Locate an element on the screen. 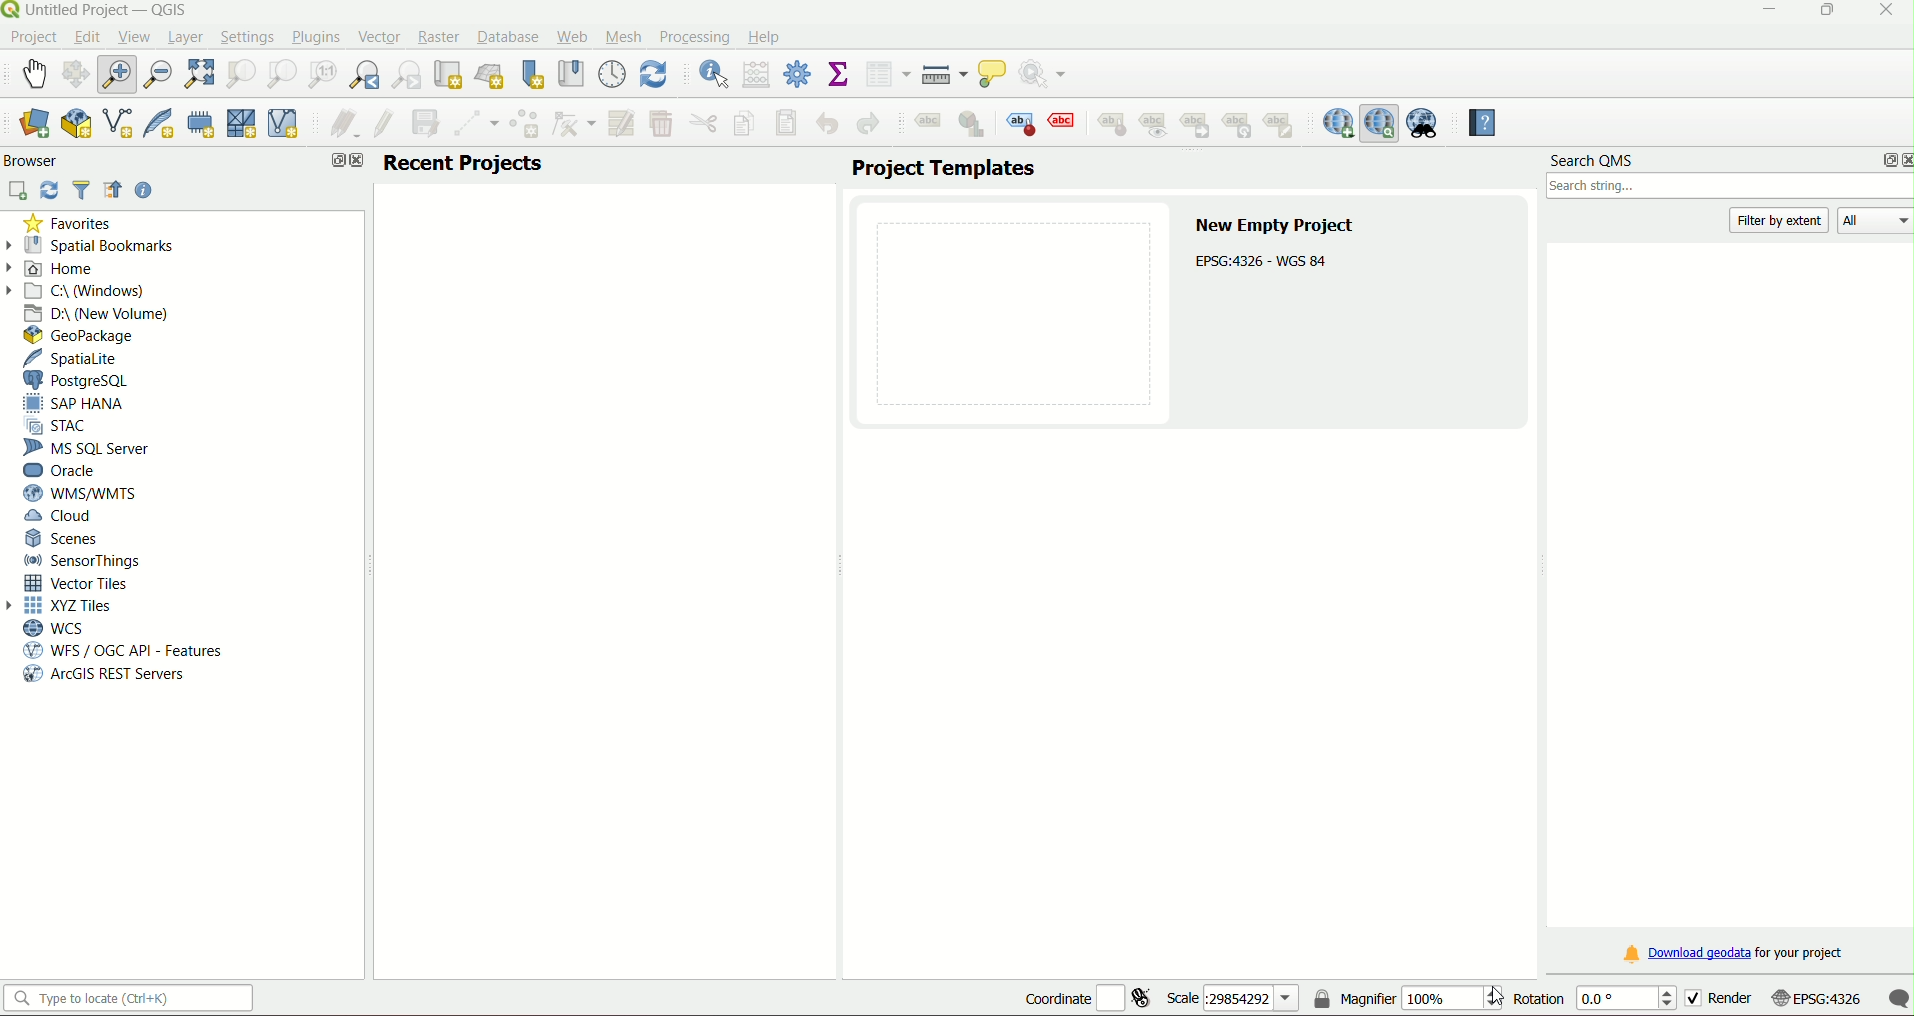 The image size is (1914, 1016). measure line is located at coordinates (944, 75).